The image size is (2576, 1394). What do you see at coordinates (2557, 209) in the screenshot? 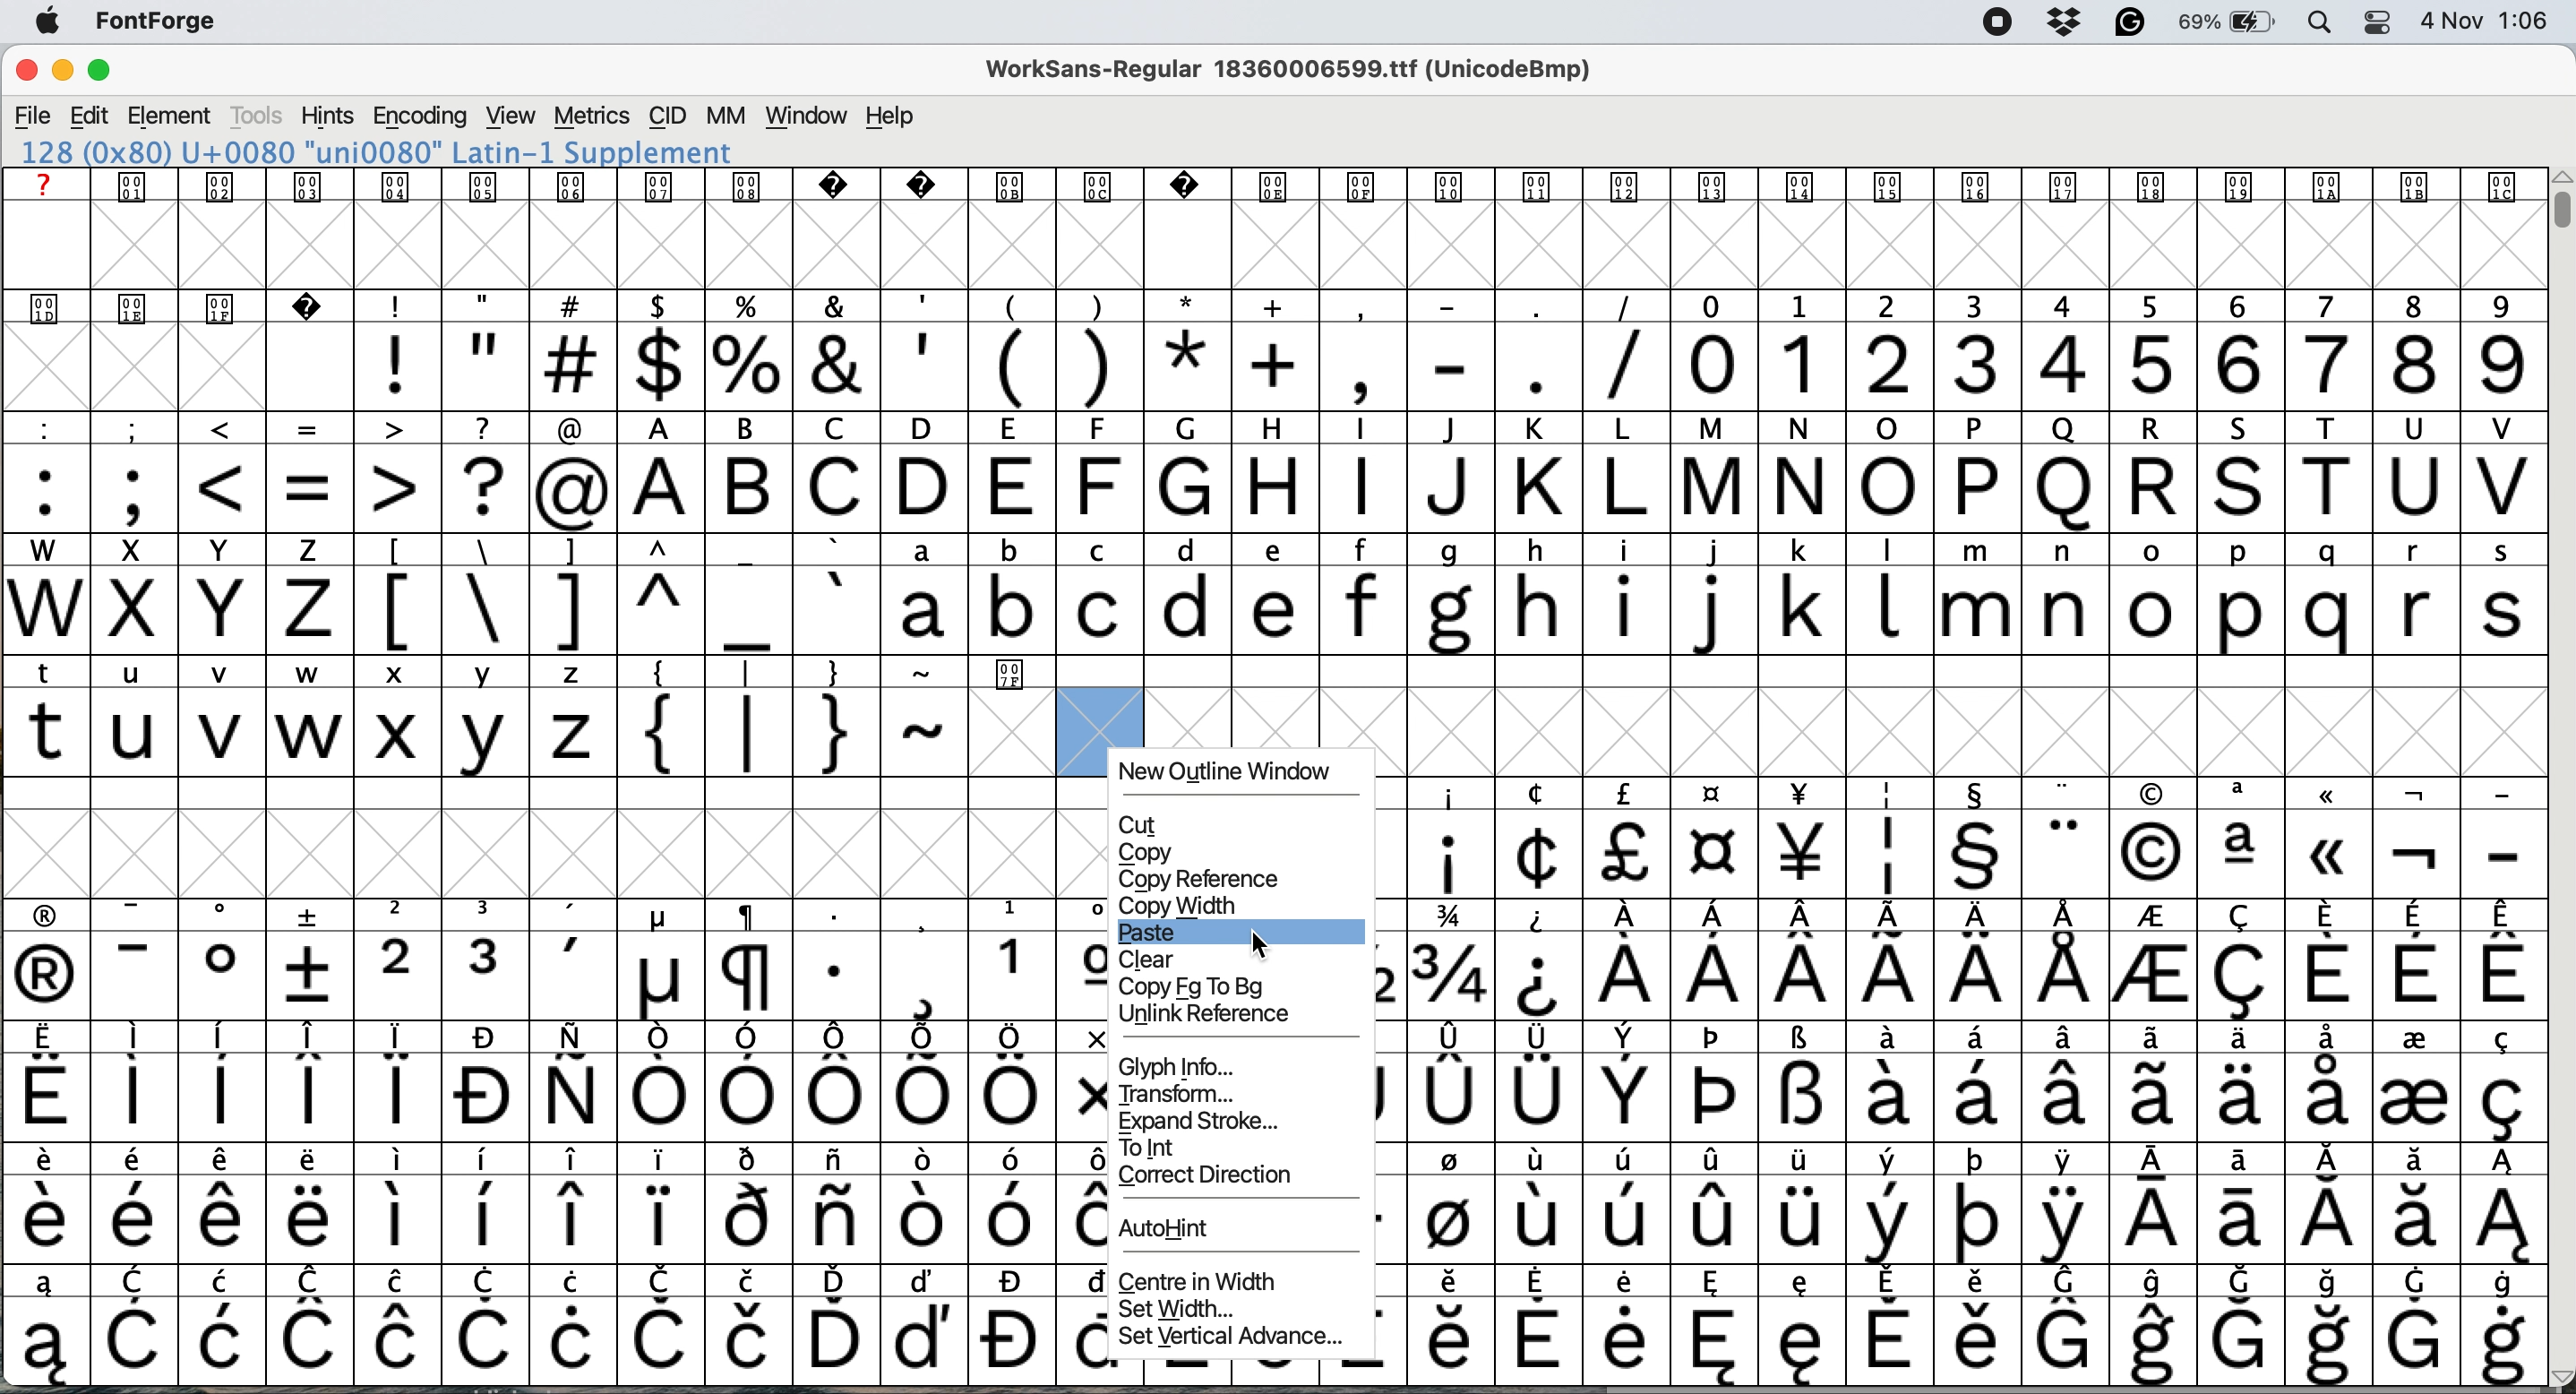
I see `vertical scroll bar` at bounding box center [2557, 209].